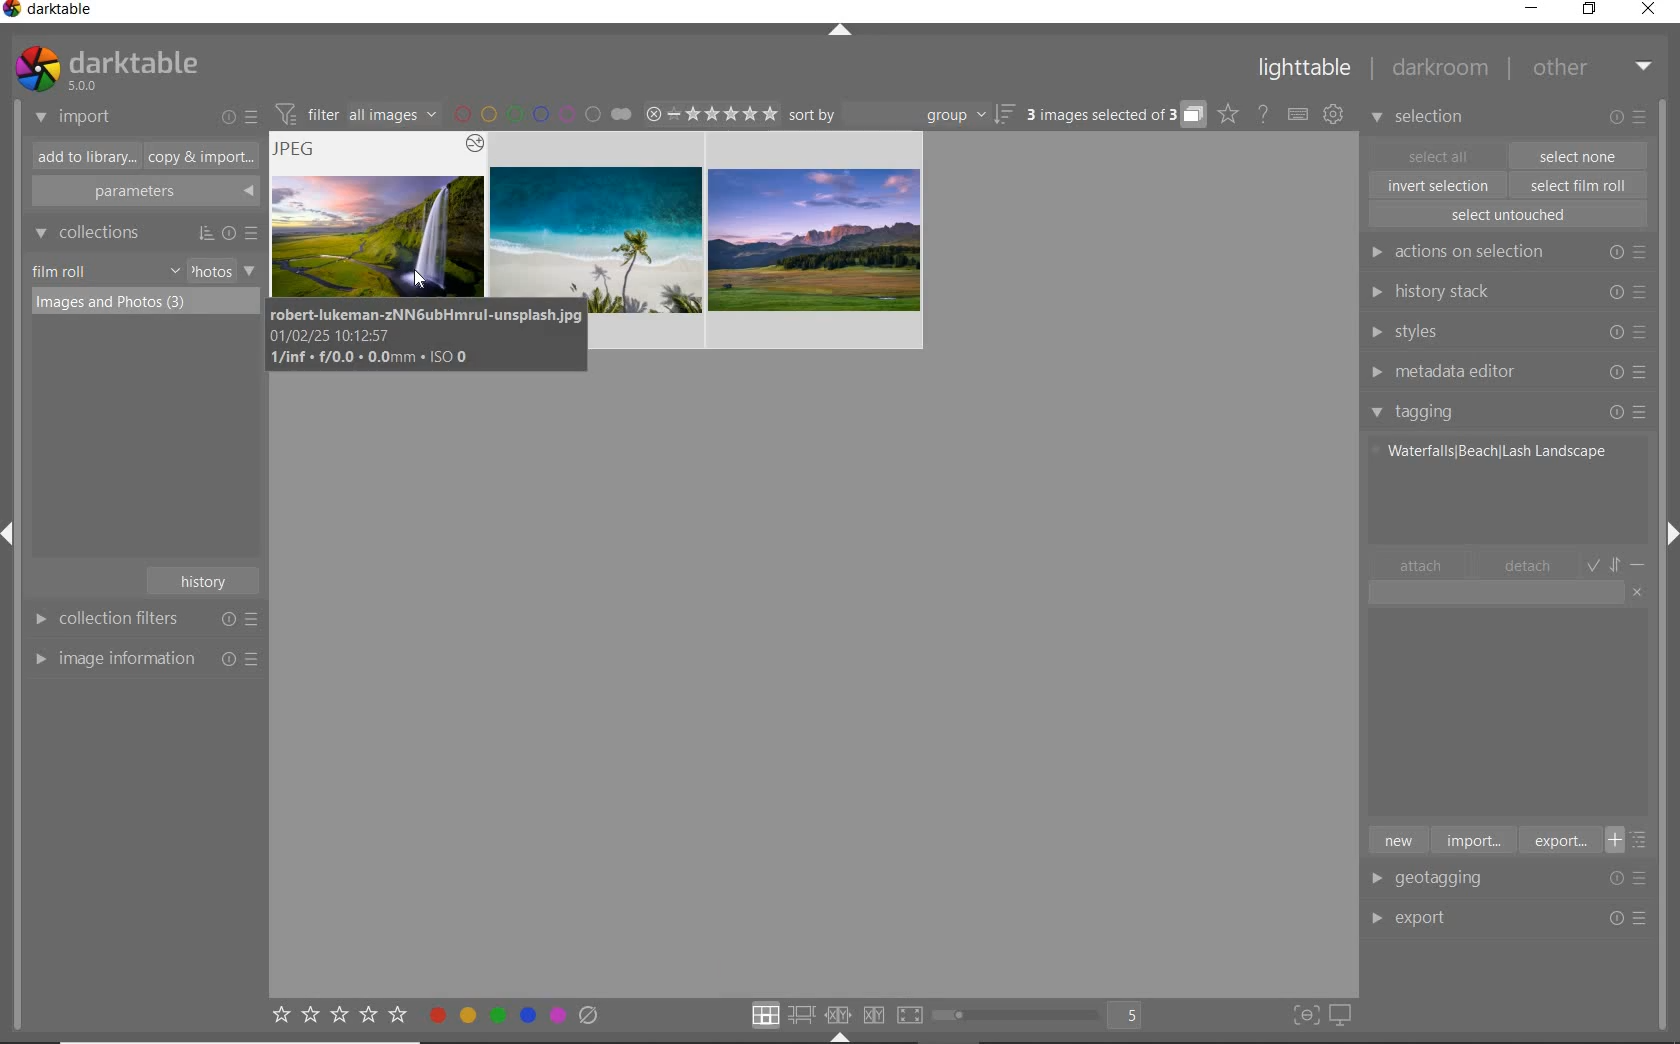 The image size is (1680, 1044). Describe the element at coordinates (839, 1037) in the screenshot. I see `Expand/Collapse` at that location.